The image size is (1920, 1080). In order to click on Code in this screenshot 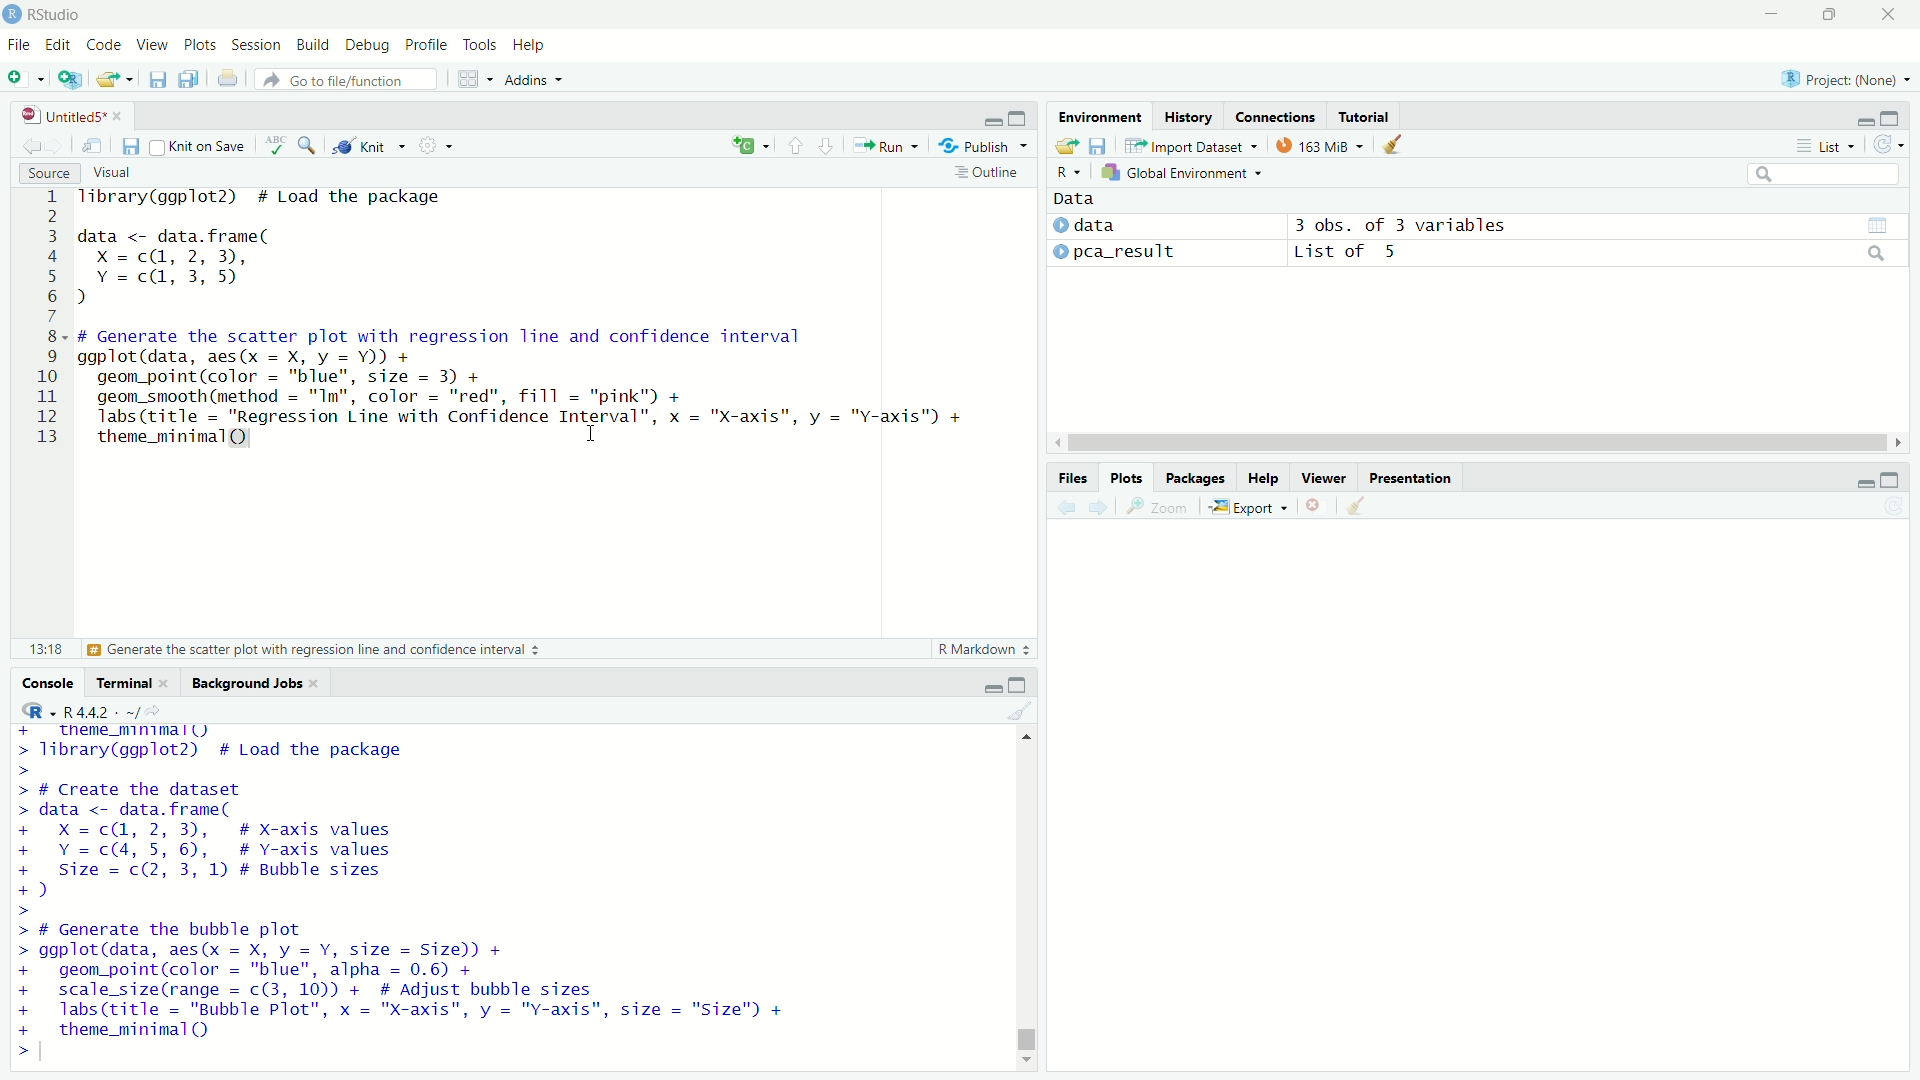, I will do `click(103, 44)`.